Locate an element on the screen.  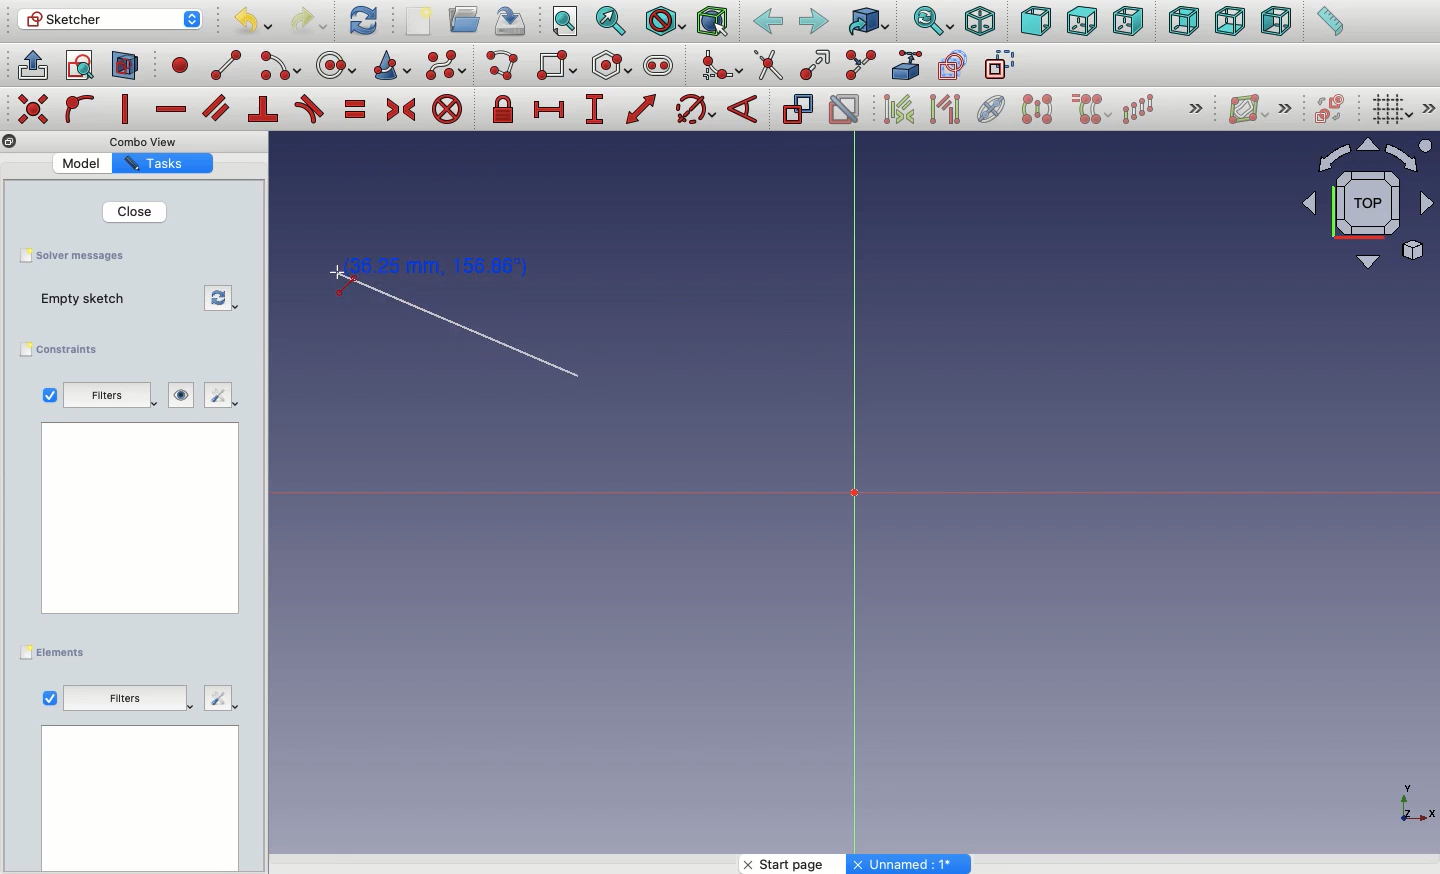
point is located at coordinates (182, 68).